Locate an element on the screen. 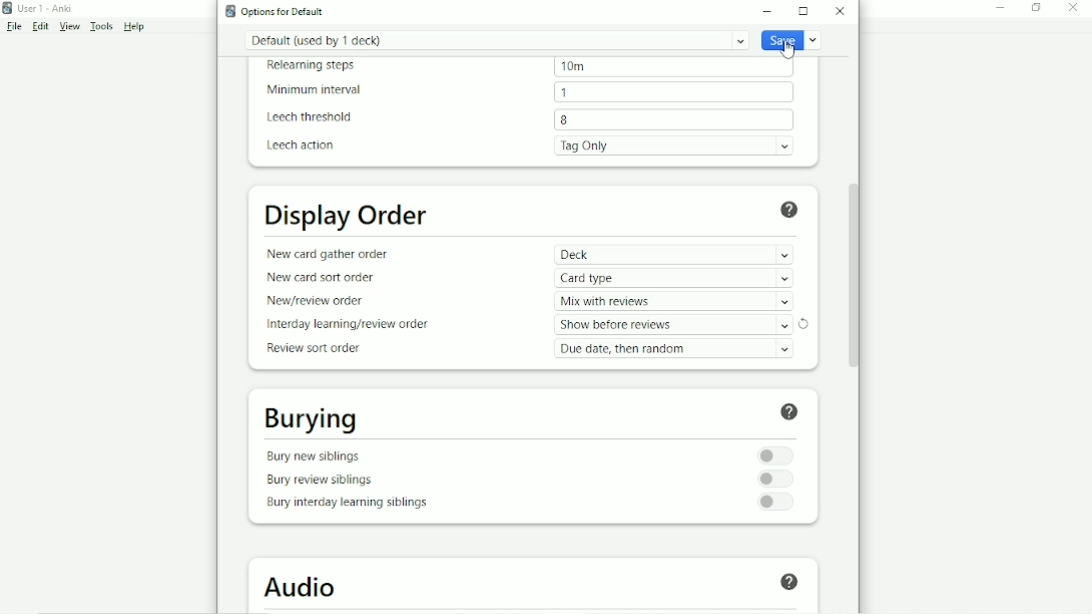  Mix with reviews is located at coordinates (674, 301).